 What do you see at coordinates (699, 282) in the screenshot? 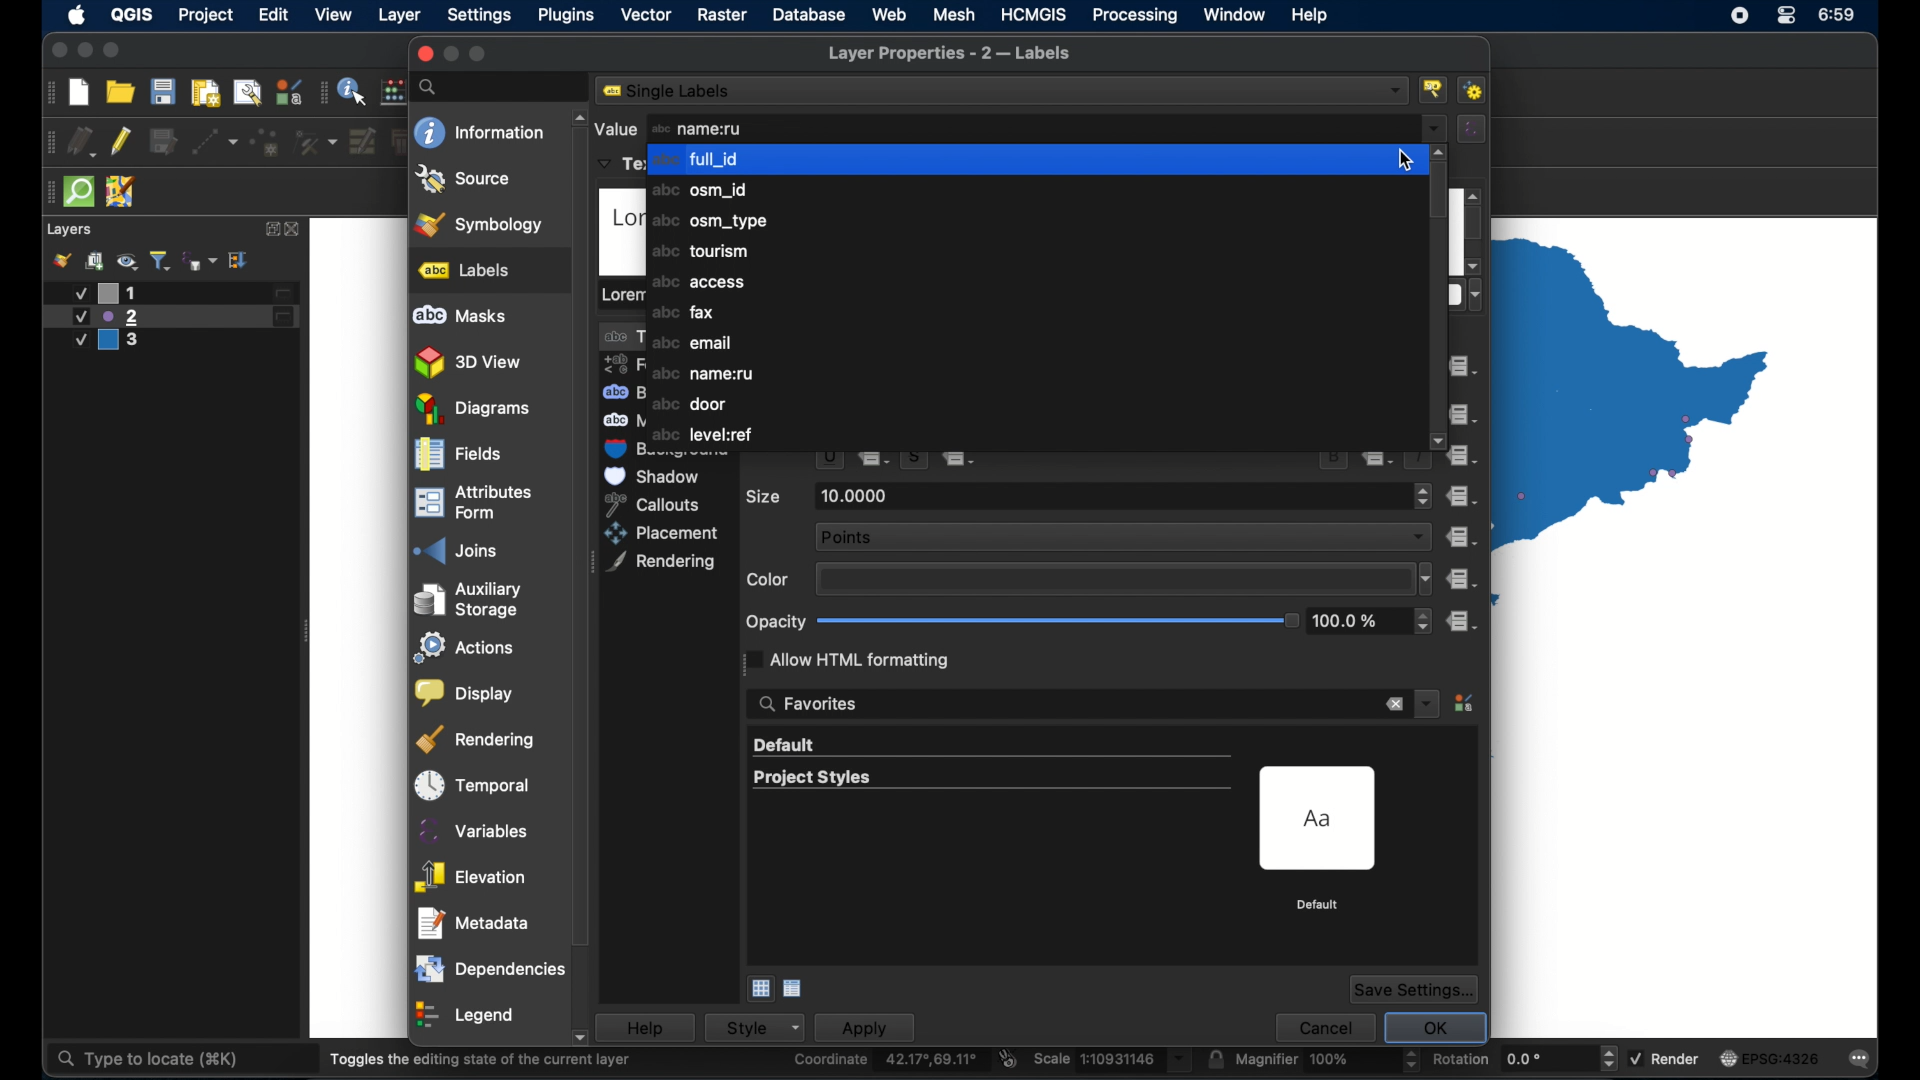
I see `access` at bounding box center [699, 282].